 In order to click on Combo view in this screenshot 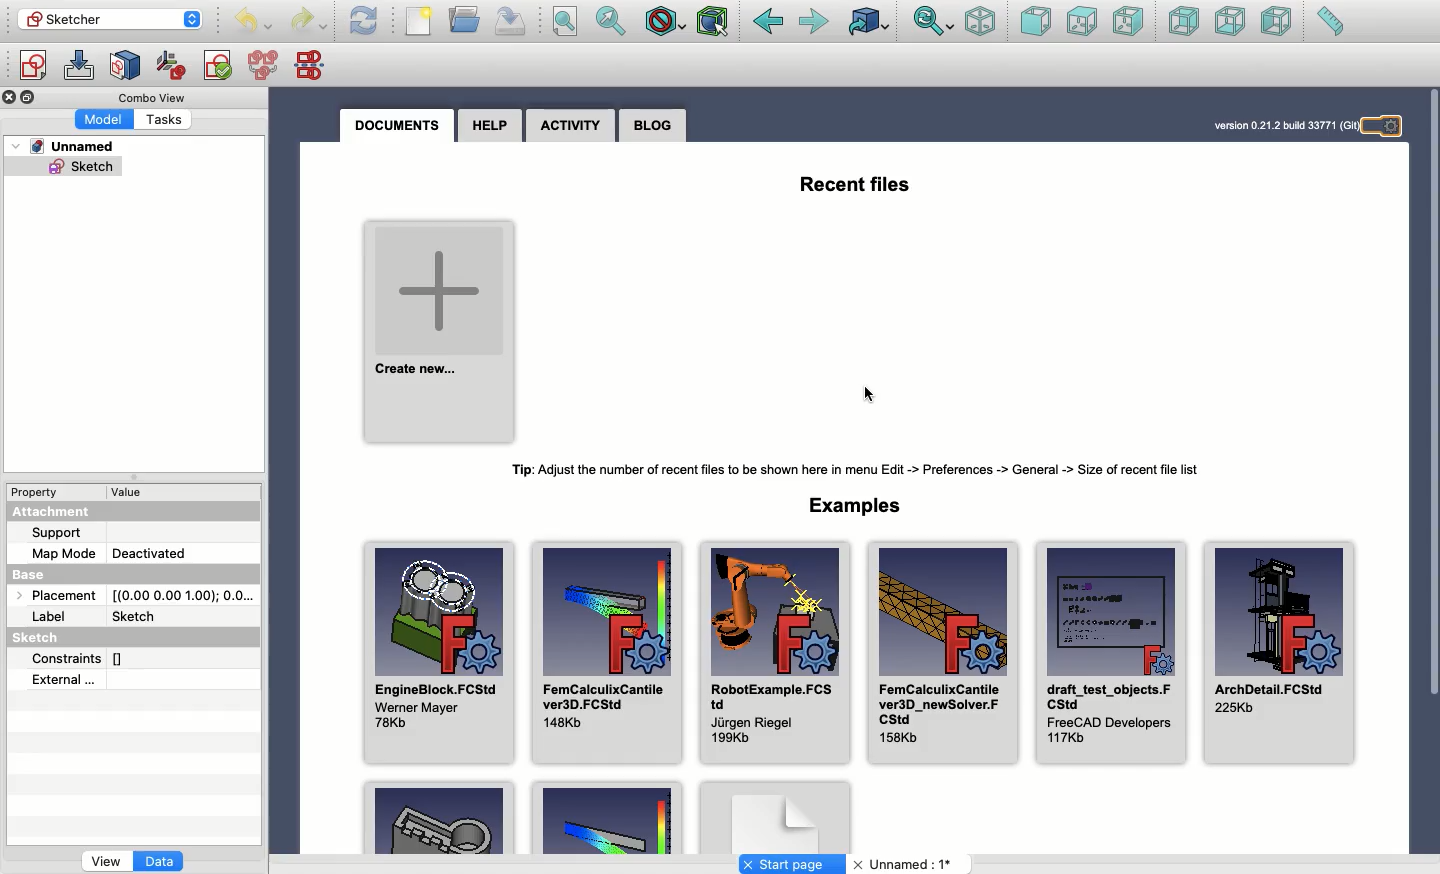, I will do `click(149, 97)`.